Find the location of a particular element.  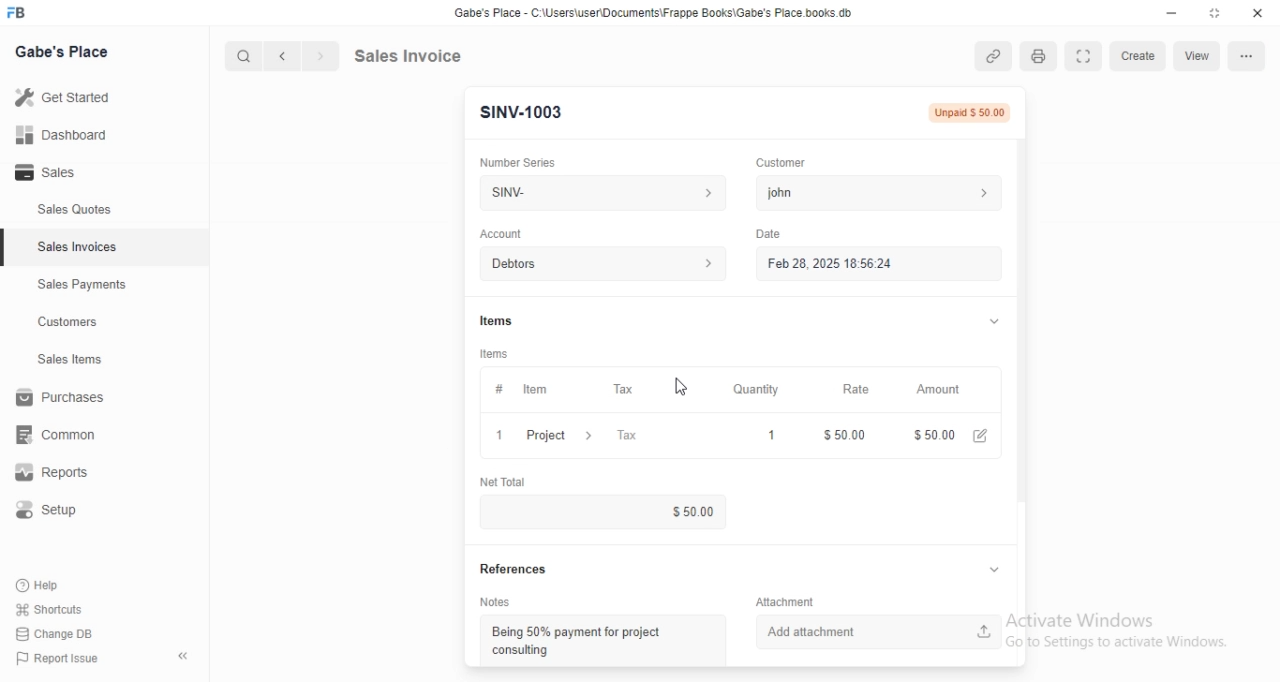

‘Amount is located at coordinates (940, 390).